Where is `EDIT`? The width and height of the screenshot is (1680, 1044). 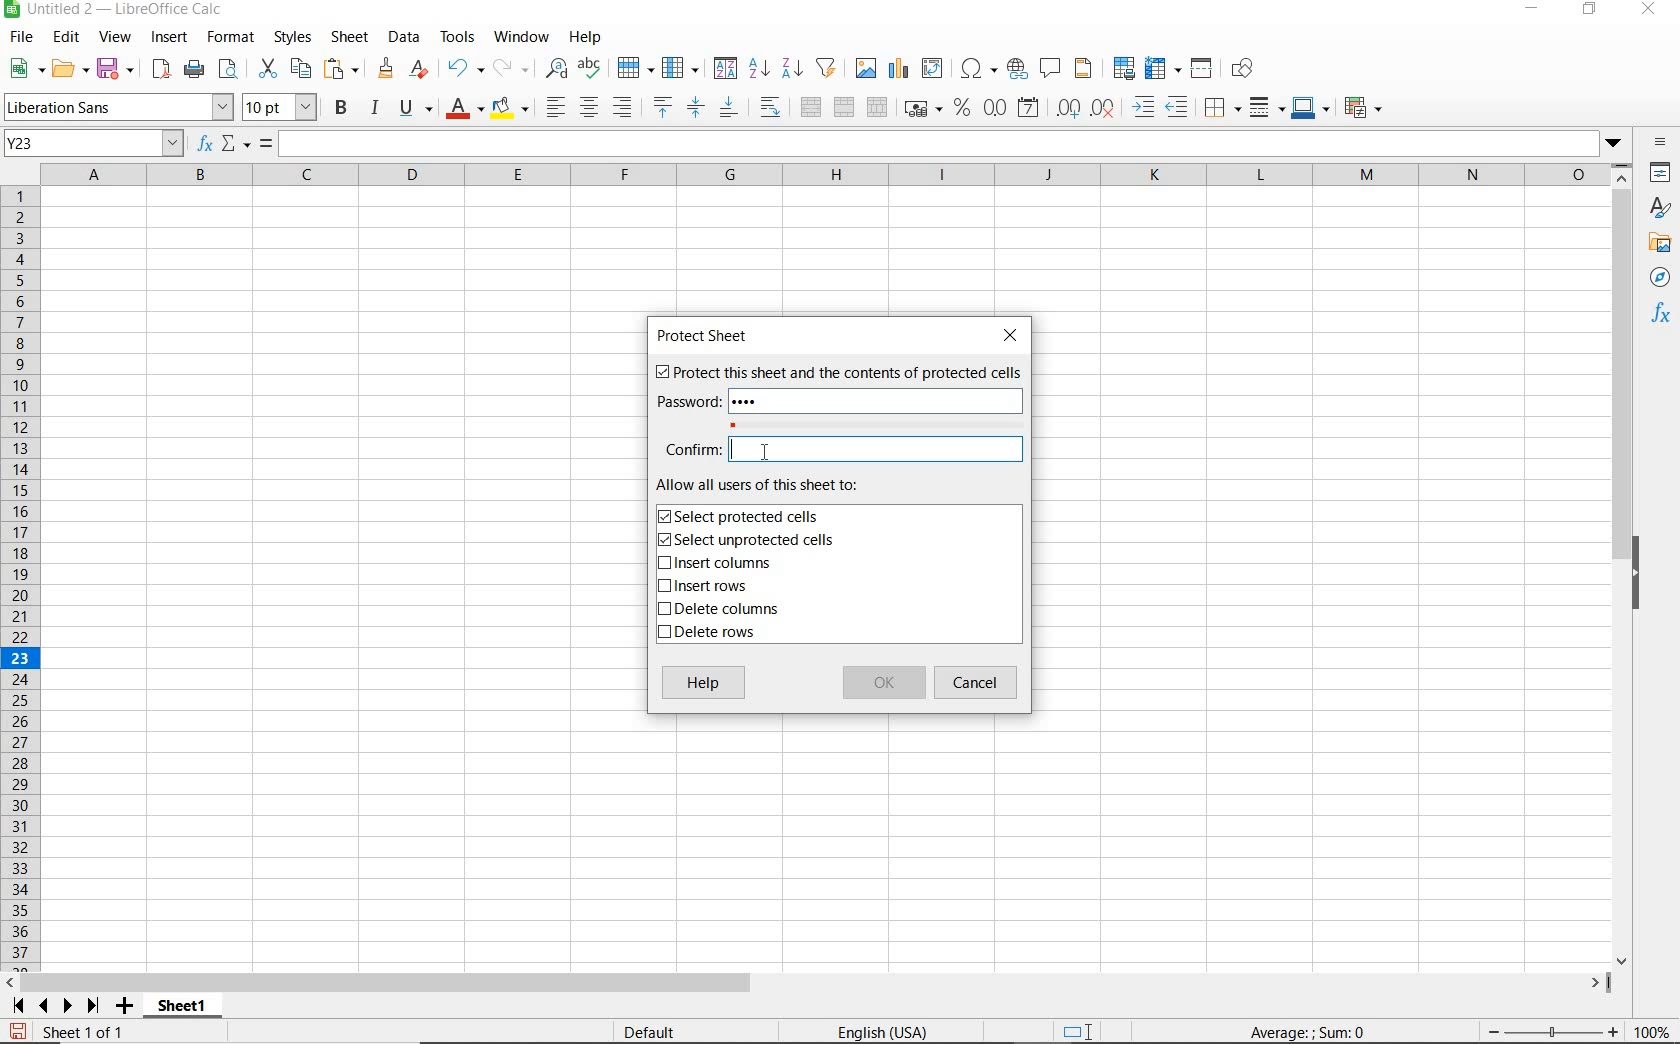 EDIT is located at coordinates (66, 37).